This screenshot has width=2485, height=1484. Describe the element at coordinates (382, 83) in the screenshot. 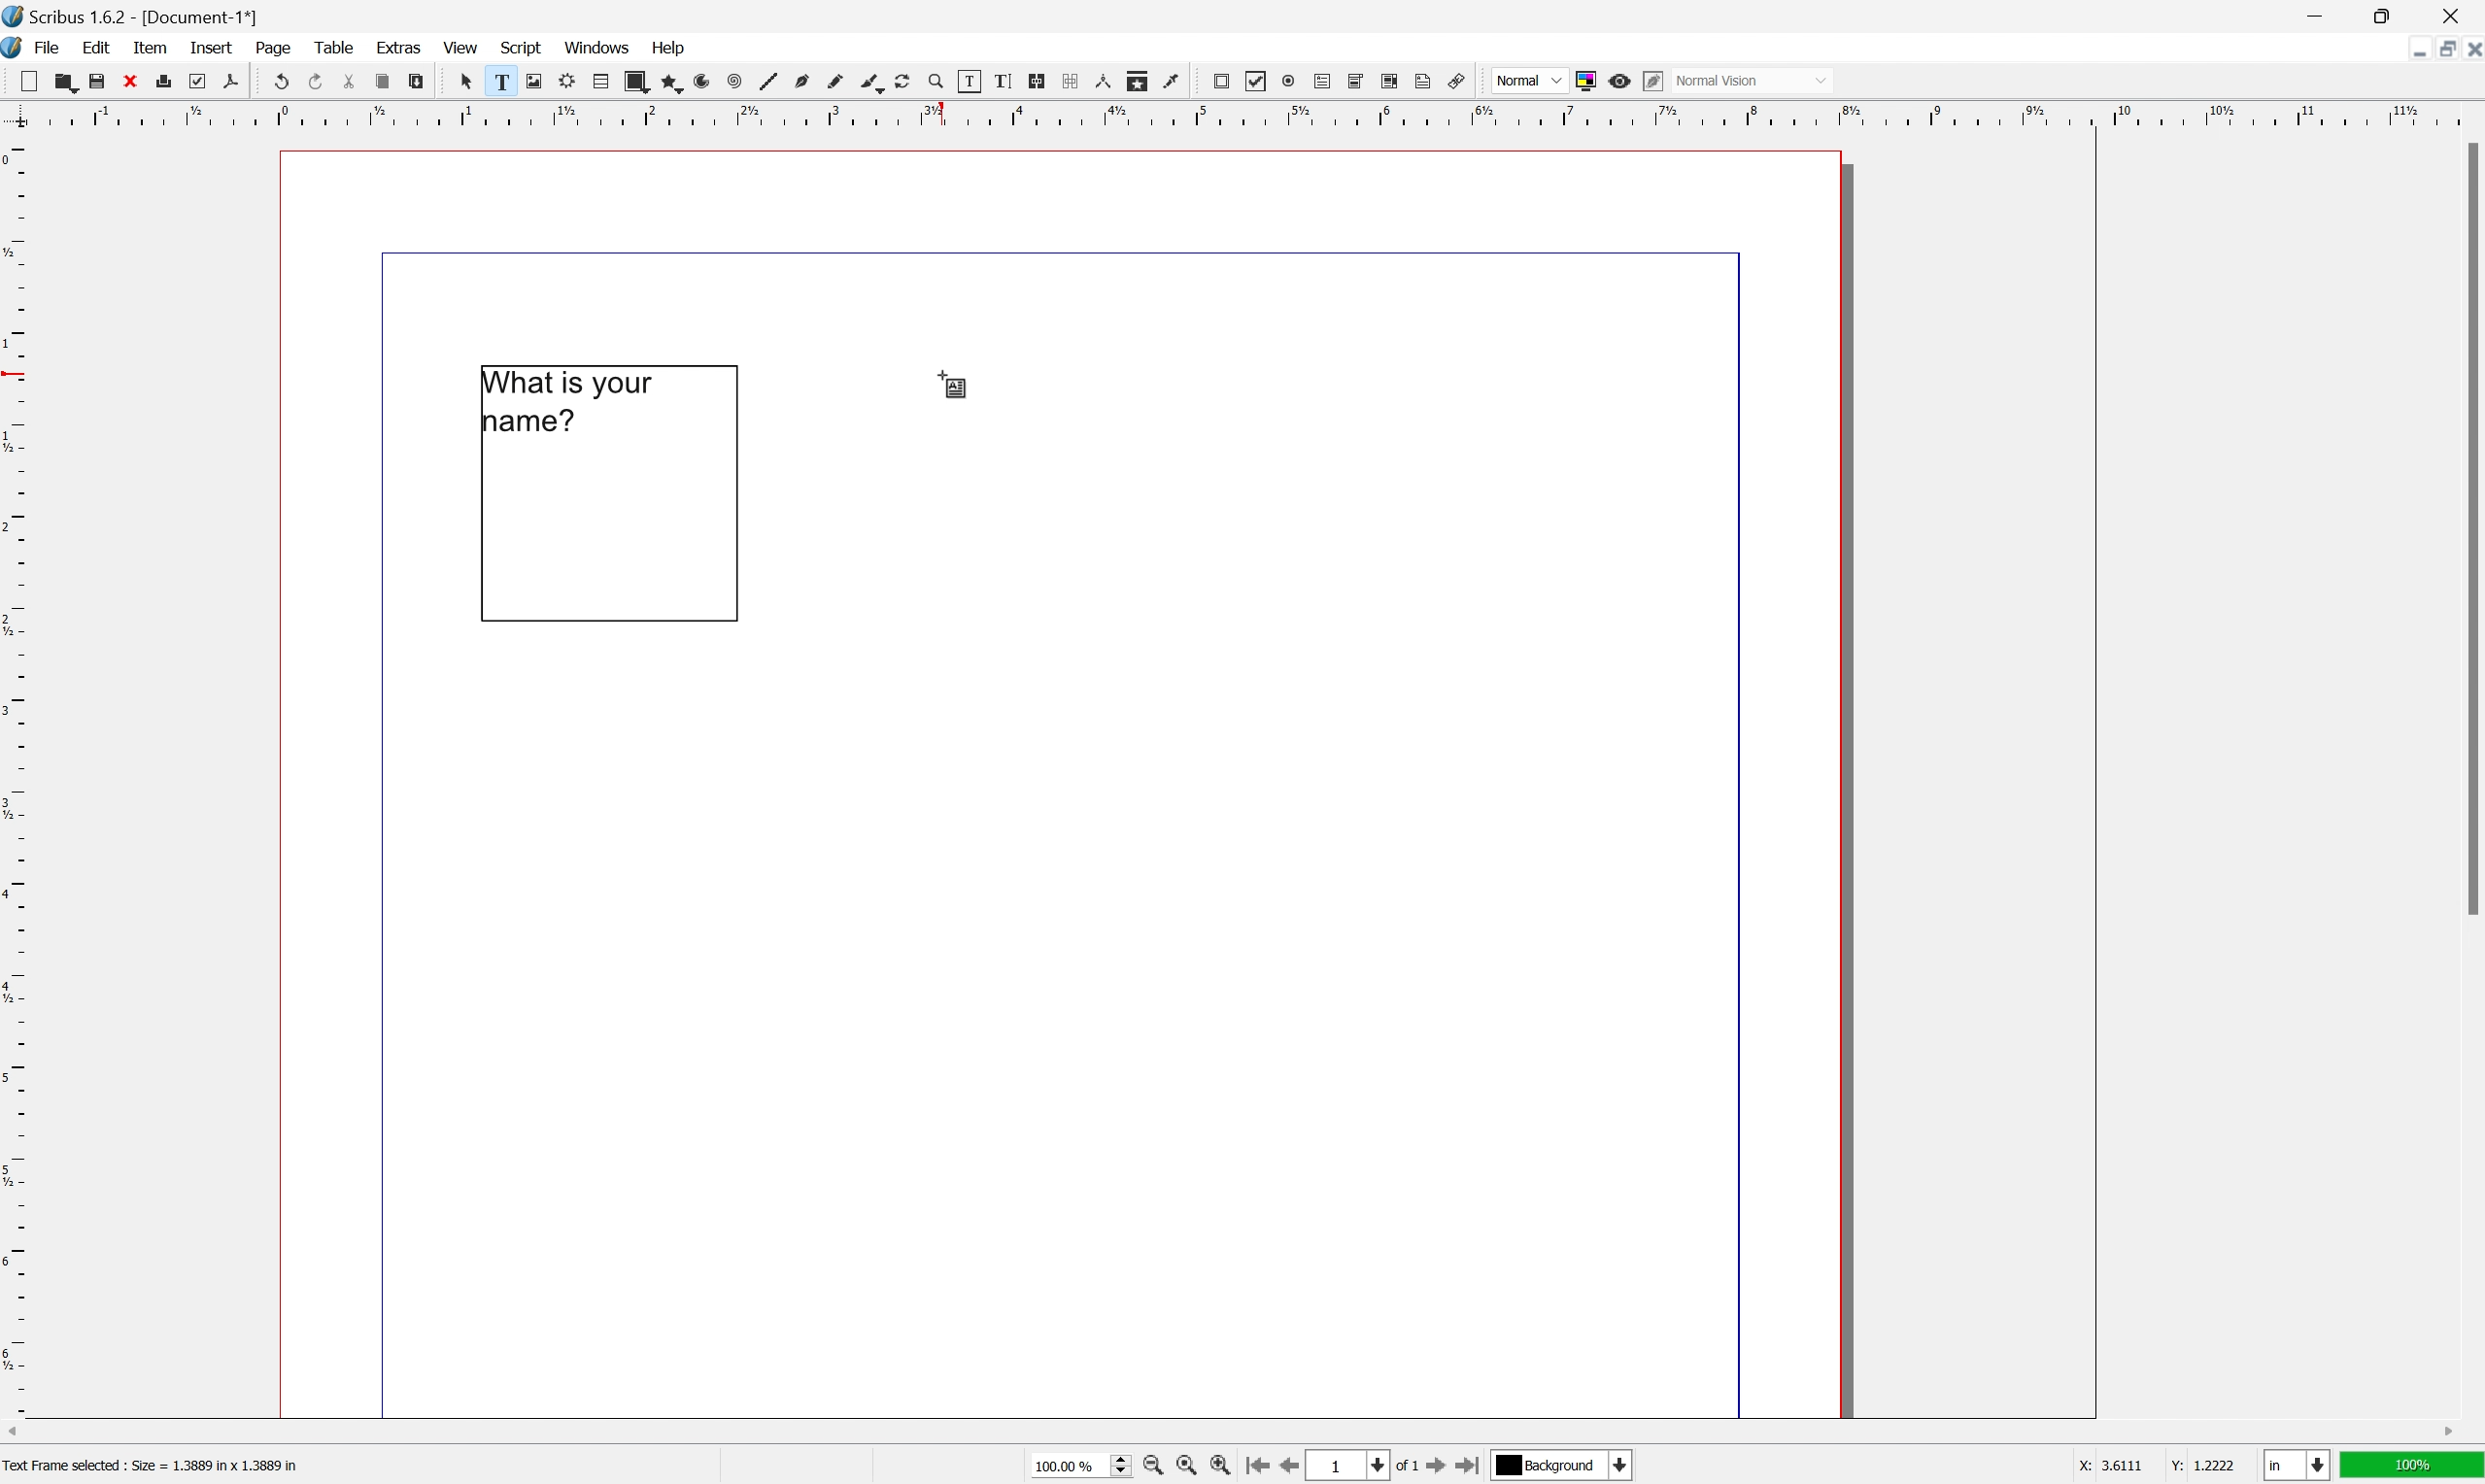

I see `copy` at that location.